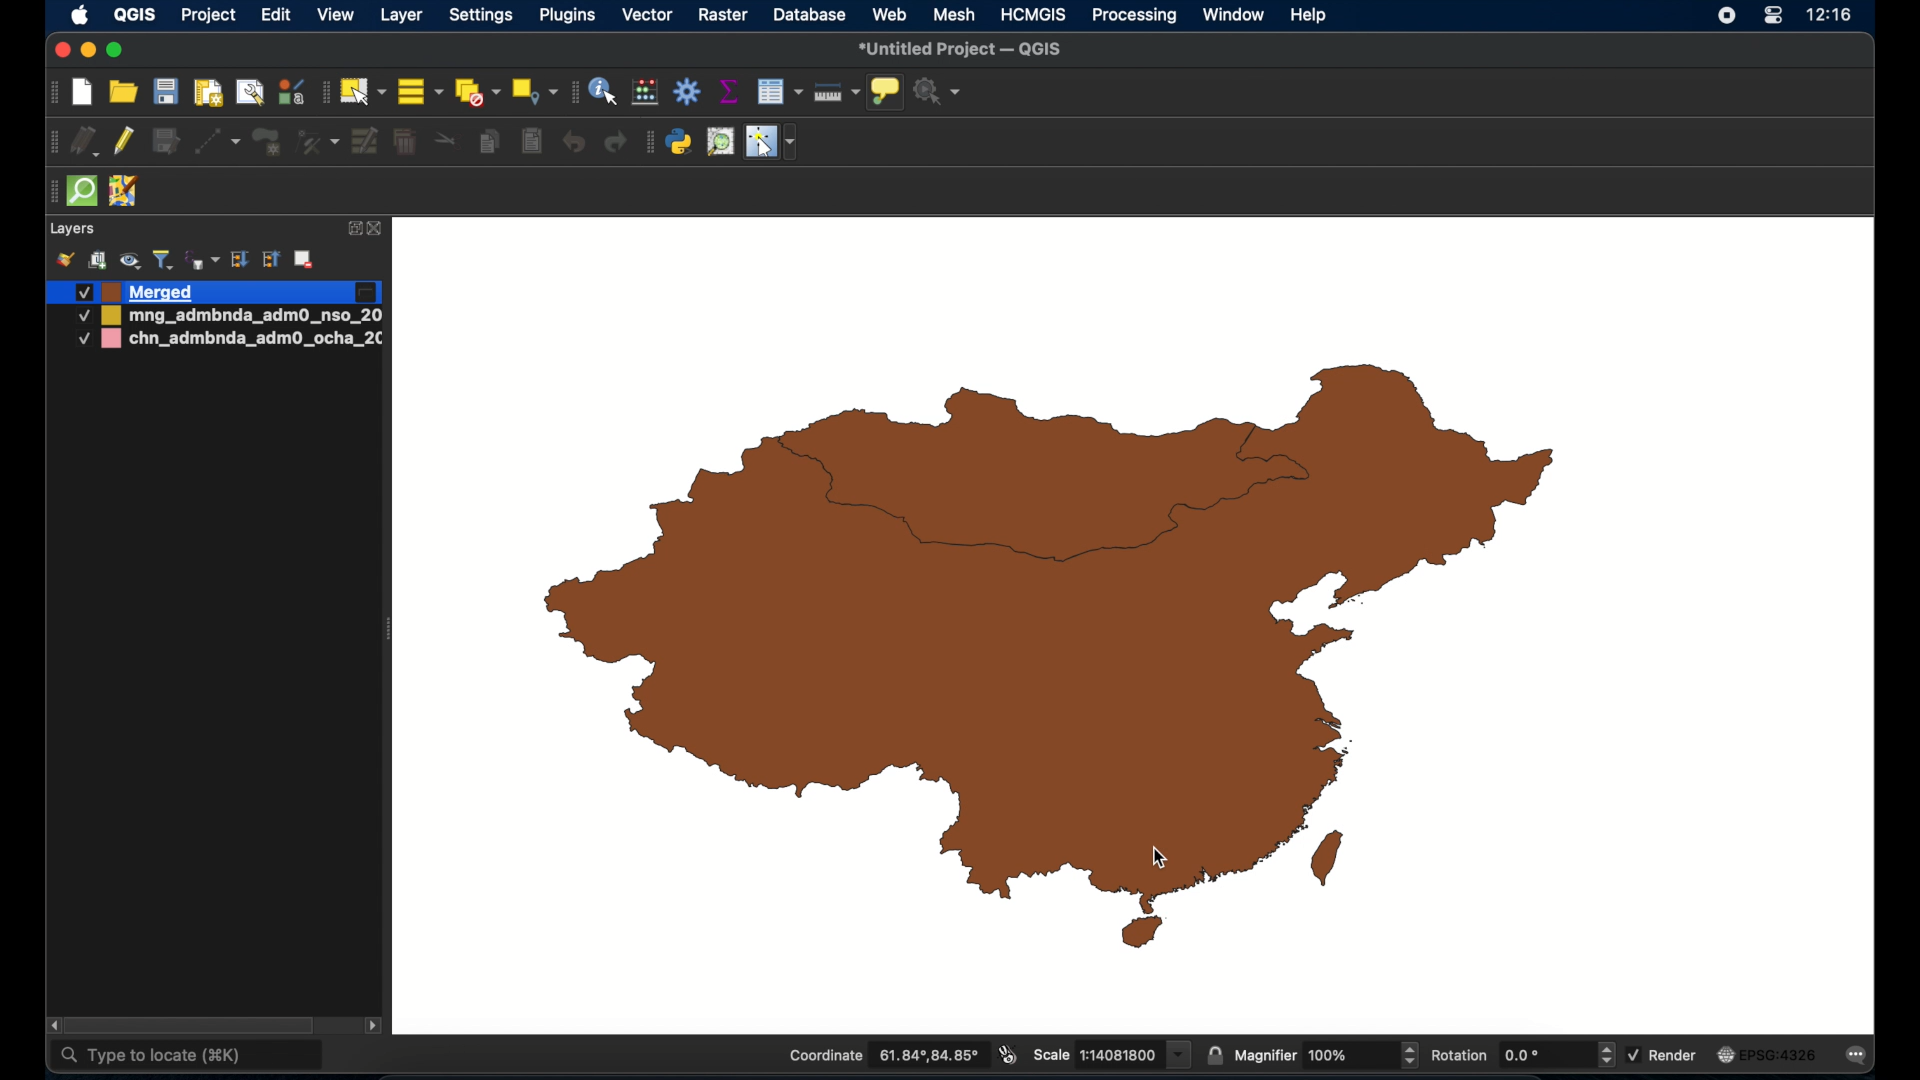 Image resolution: width=1920 pixels, height=1080 pixels. What do you see at coordinates (206, 92) in the screenshot?
I see `show print layout` at bounding box center [206, 92].